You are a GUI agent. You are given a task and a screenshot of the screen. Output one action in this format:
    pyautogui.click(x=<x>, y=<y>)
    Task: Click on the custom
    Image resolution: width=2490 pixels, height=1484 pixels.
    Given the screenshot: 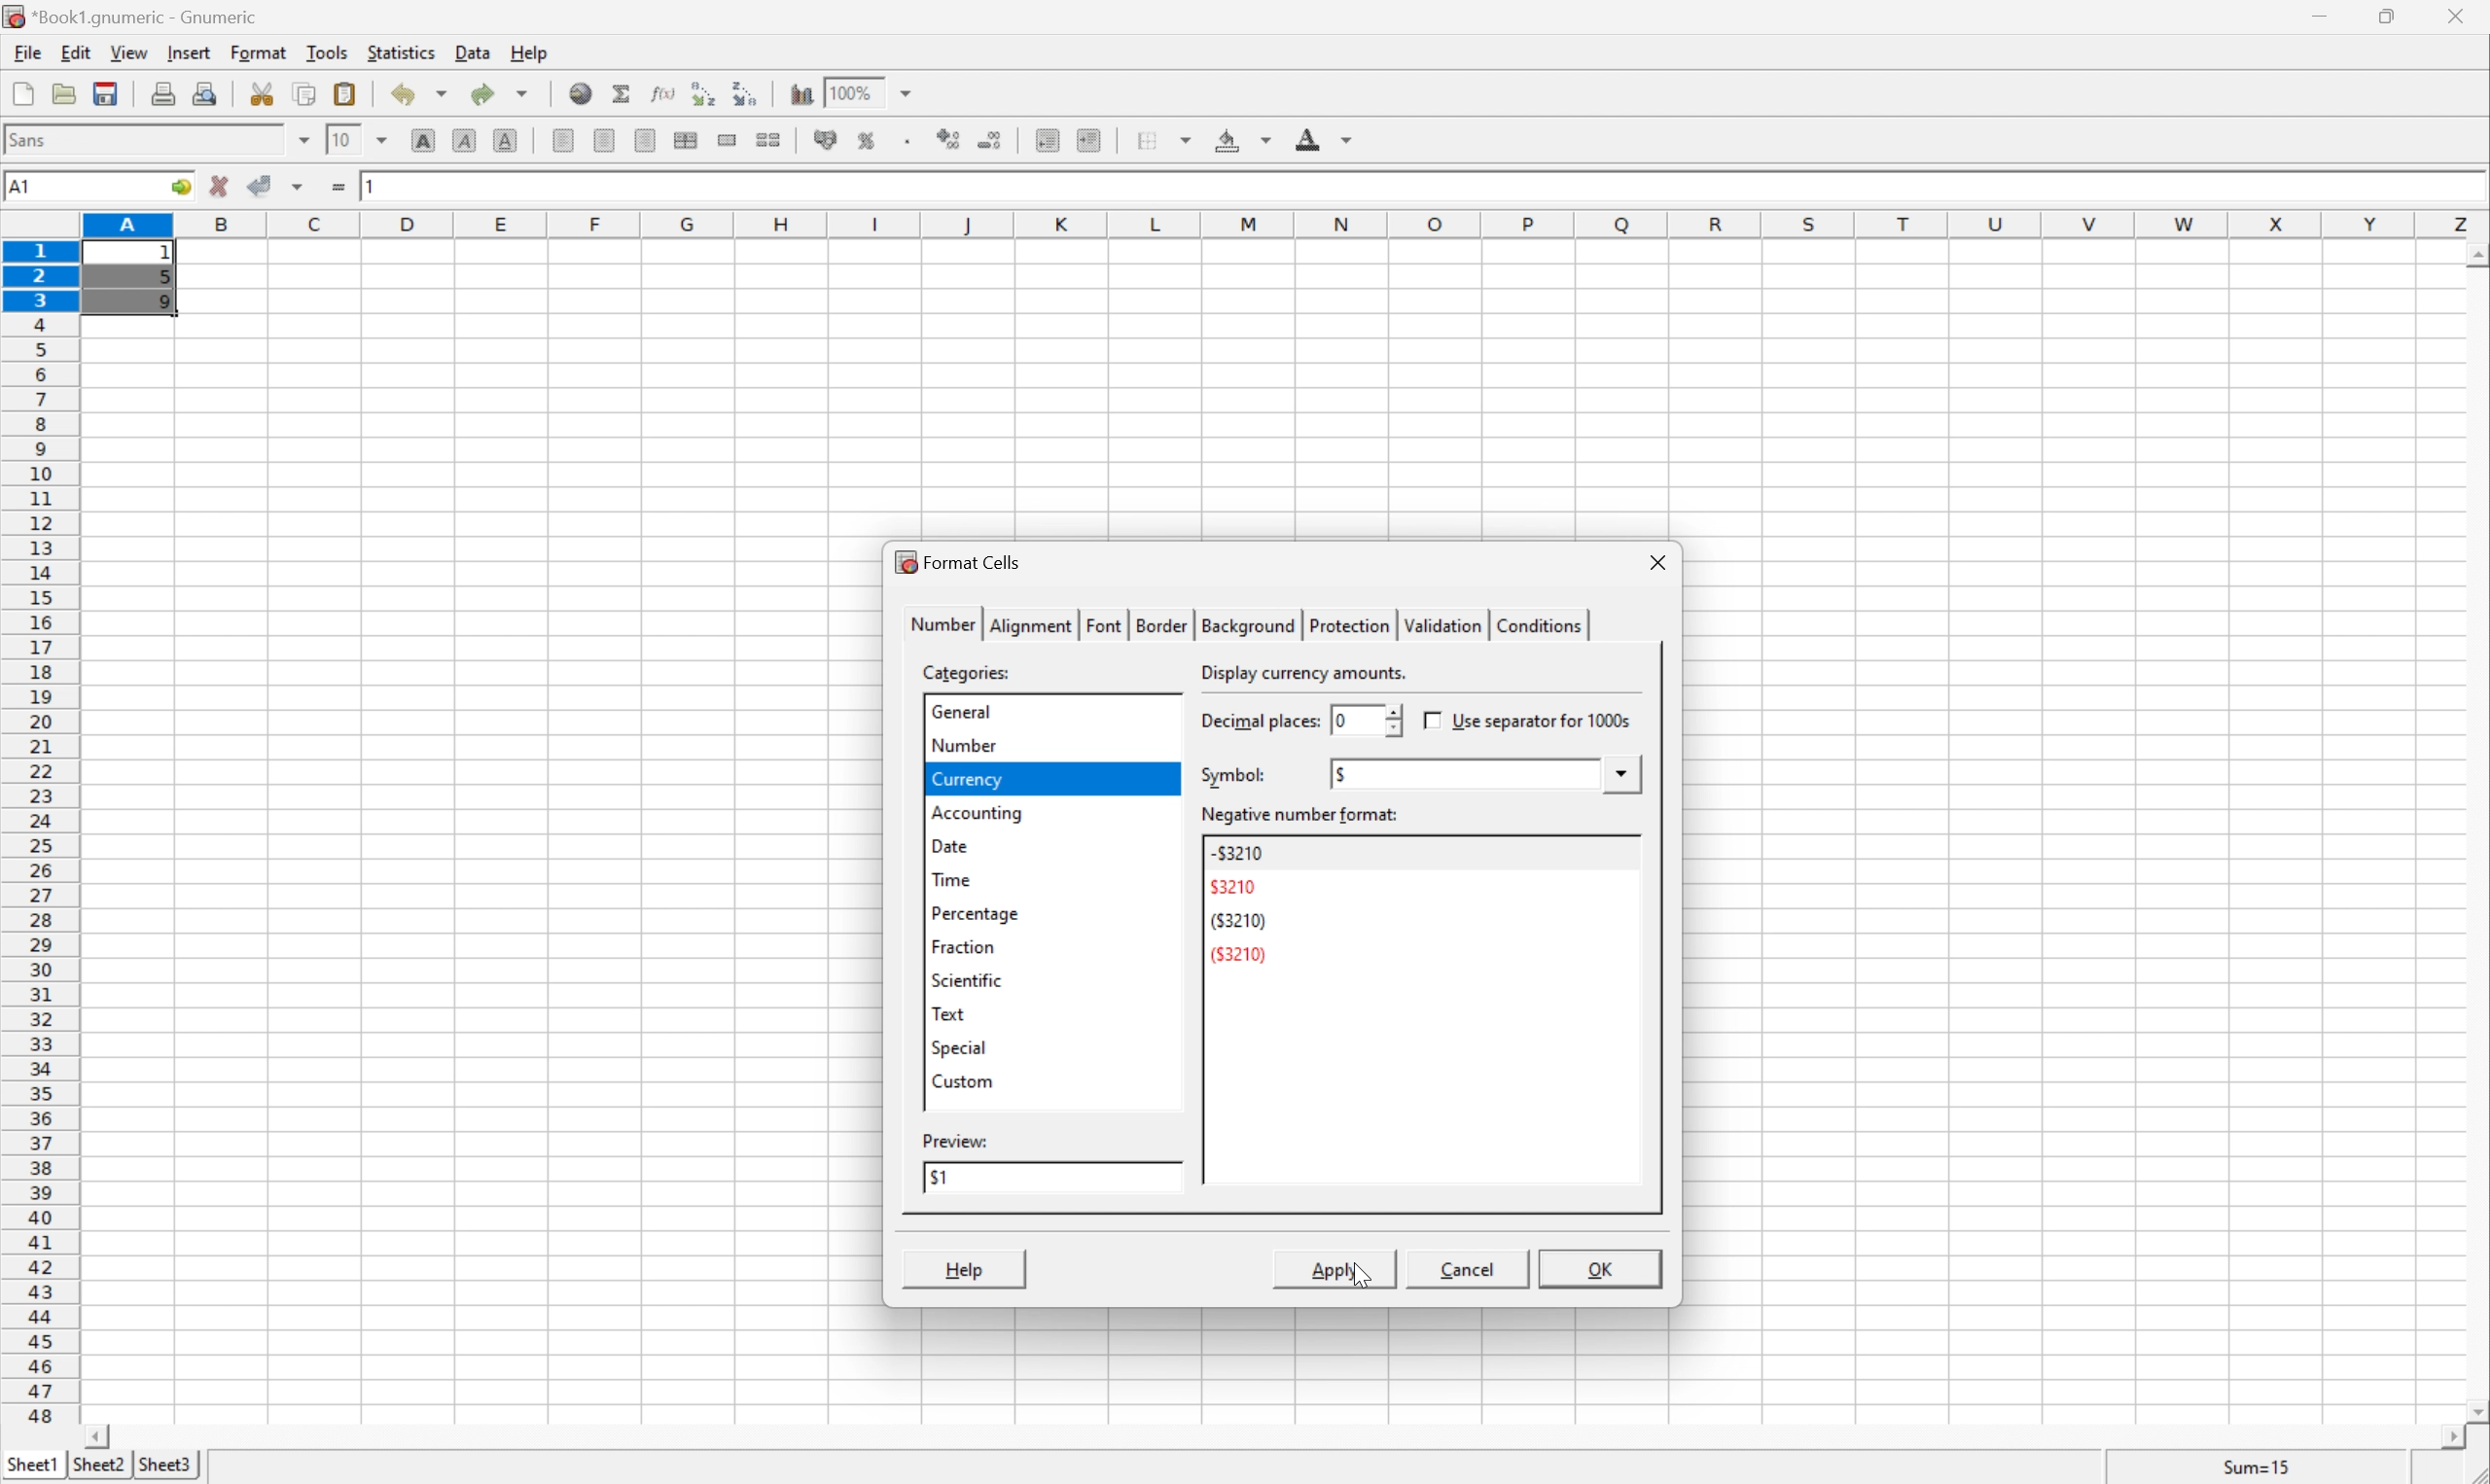 What is the action you would take?
    pyautogui.click(x=962, y=1079)
    